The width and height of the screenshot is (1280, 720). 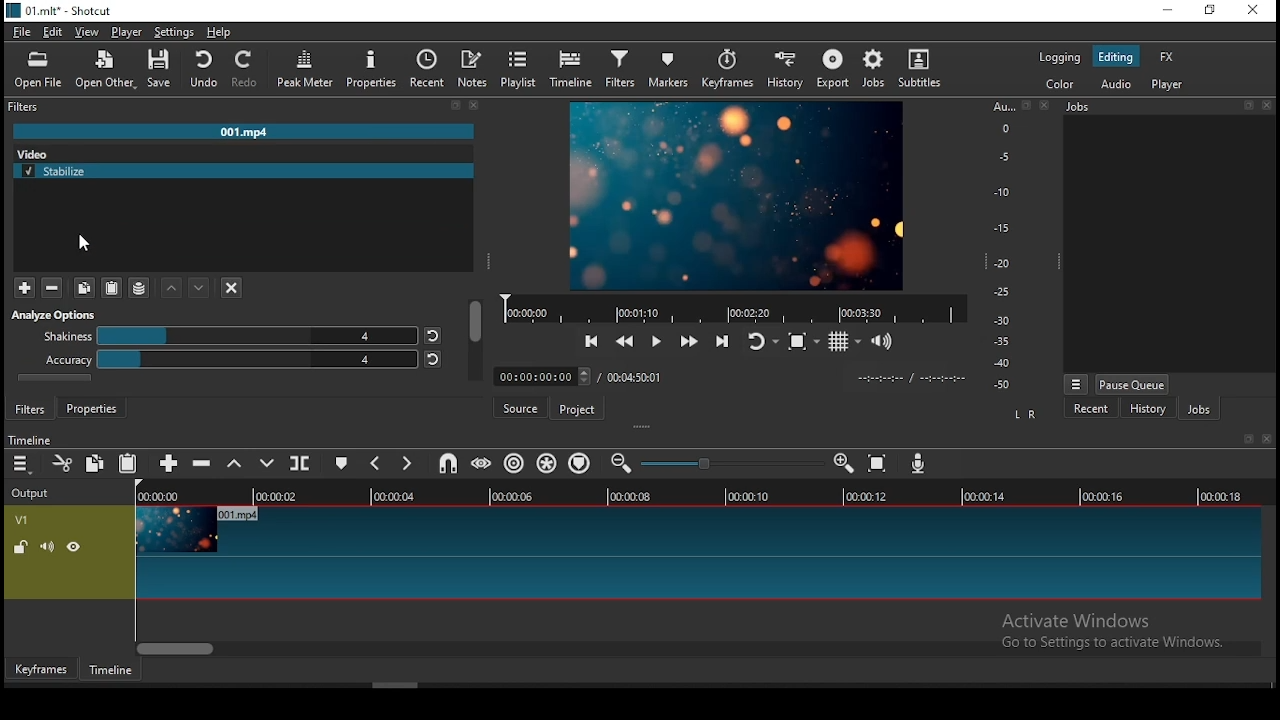 What do you see at coordinates (623, 67) in the screenshot?
I see `filters` at bounding box center [623, 67].